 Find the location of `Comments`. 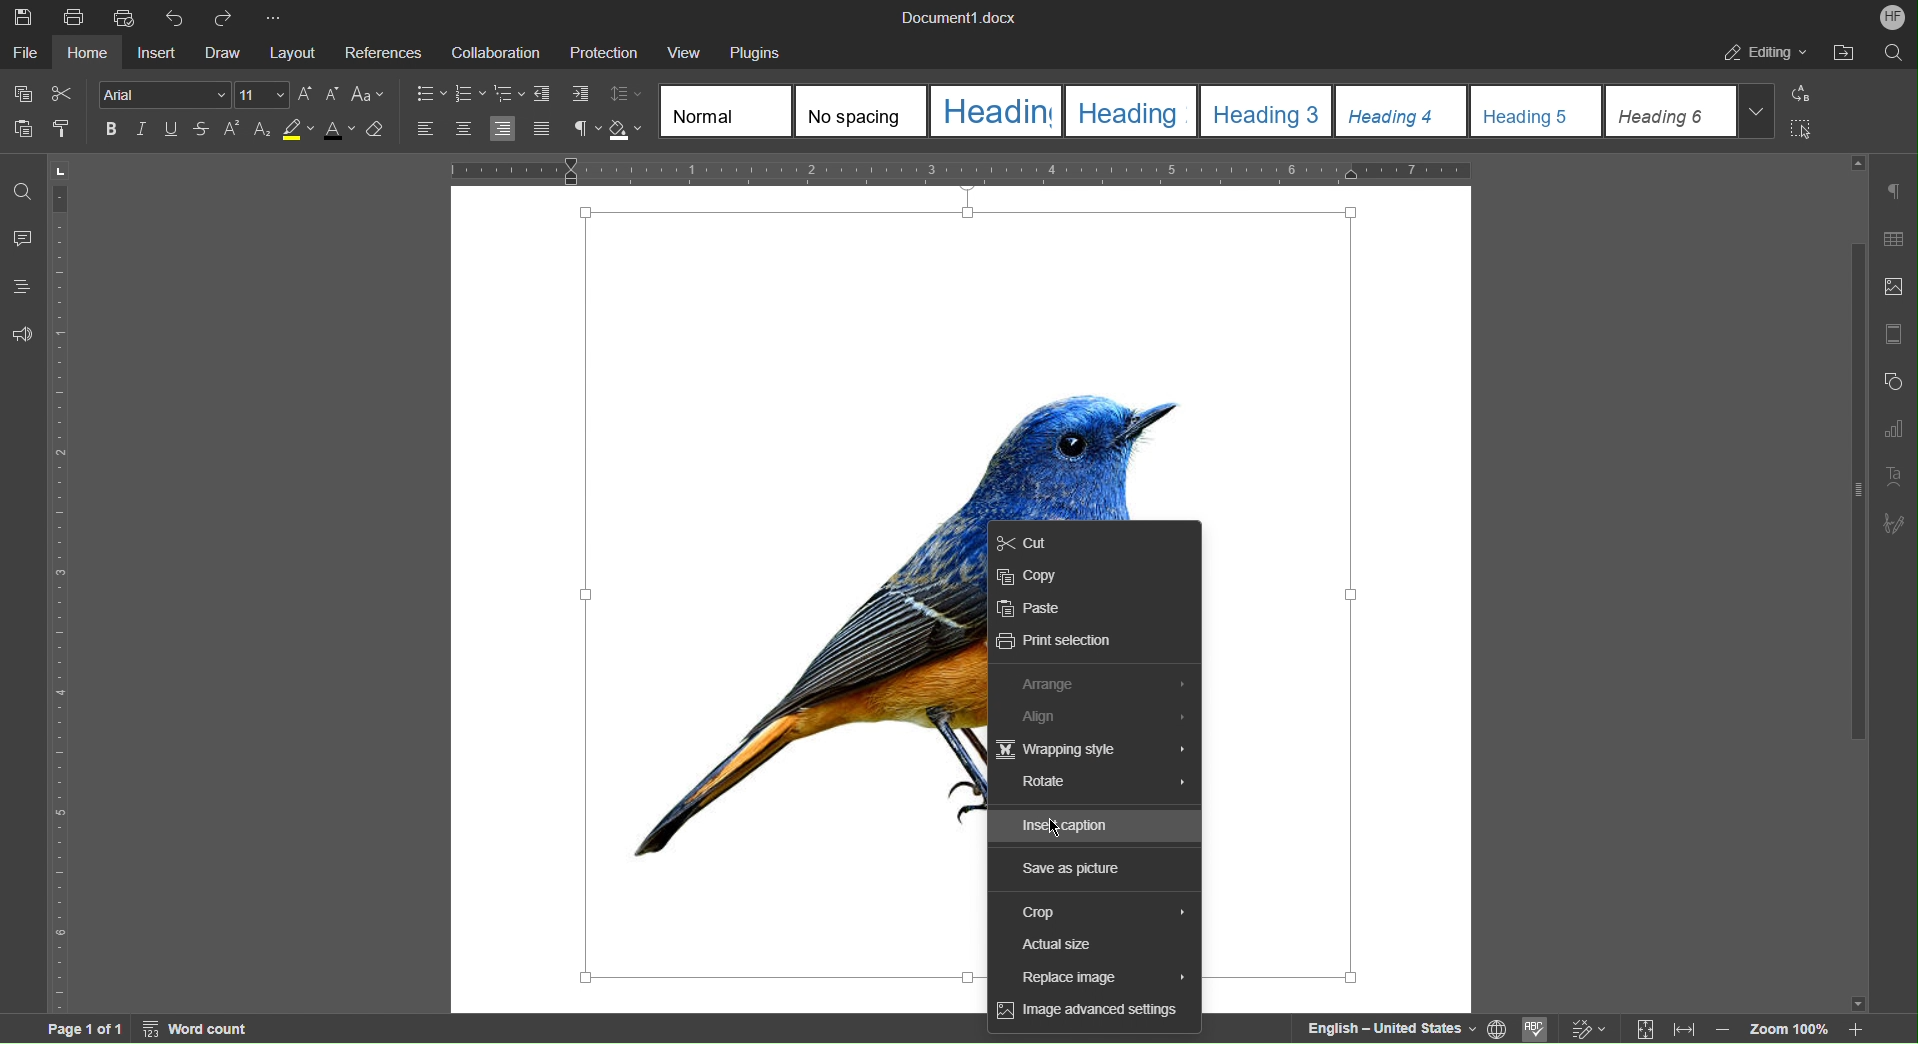

Comments is located at coordinates (23, 239).